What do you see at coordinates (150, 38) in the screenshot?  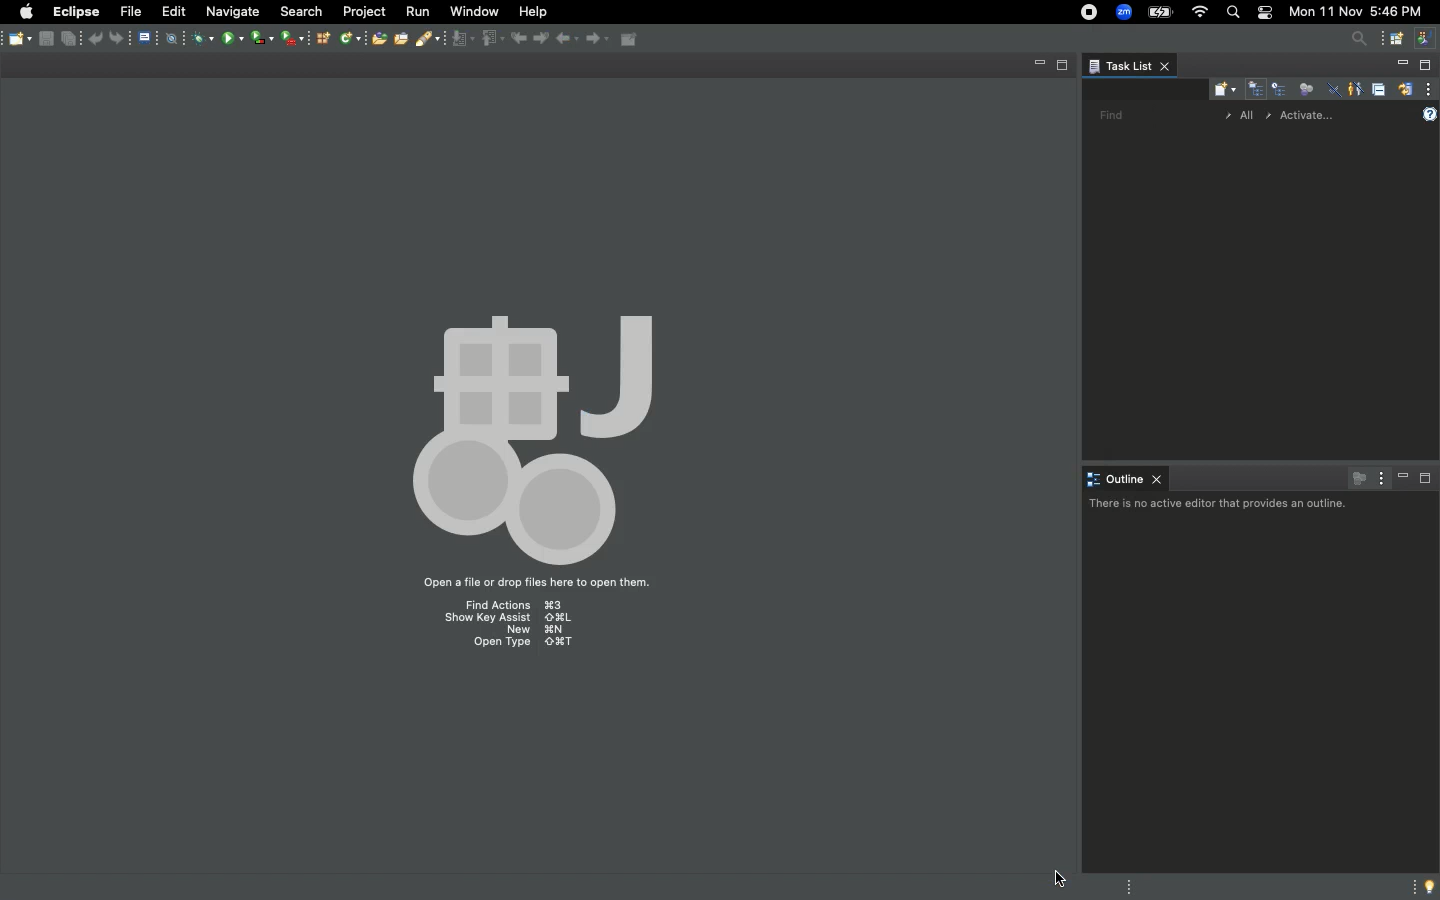 I see `File` at bounding box center [150, 38].